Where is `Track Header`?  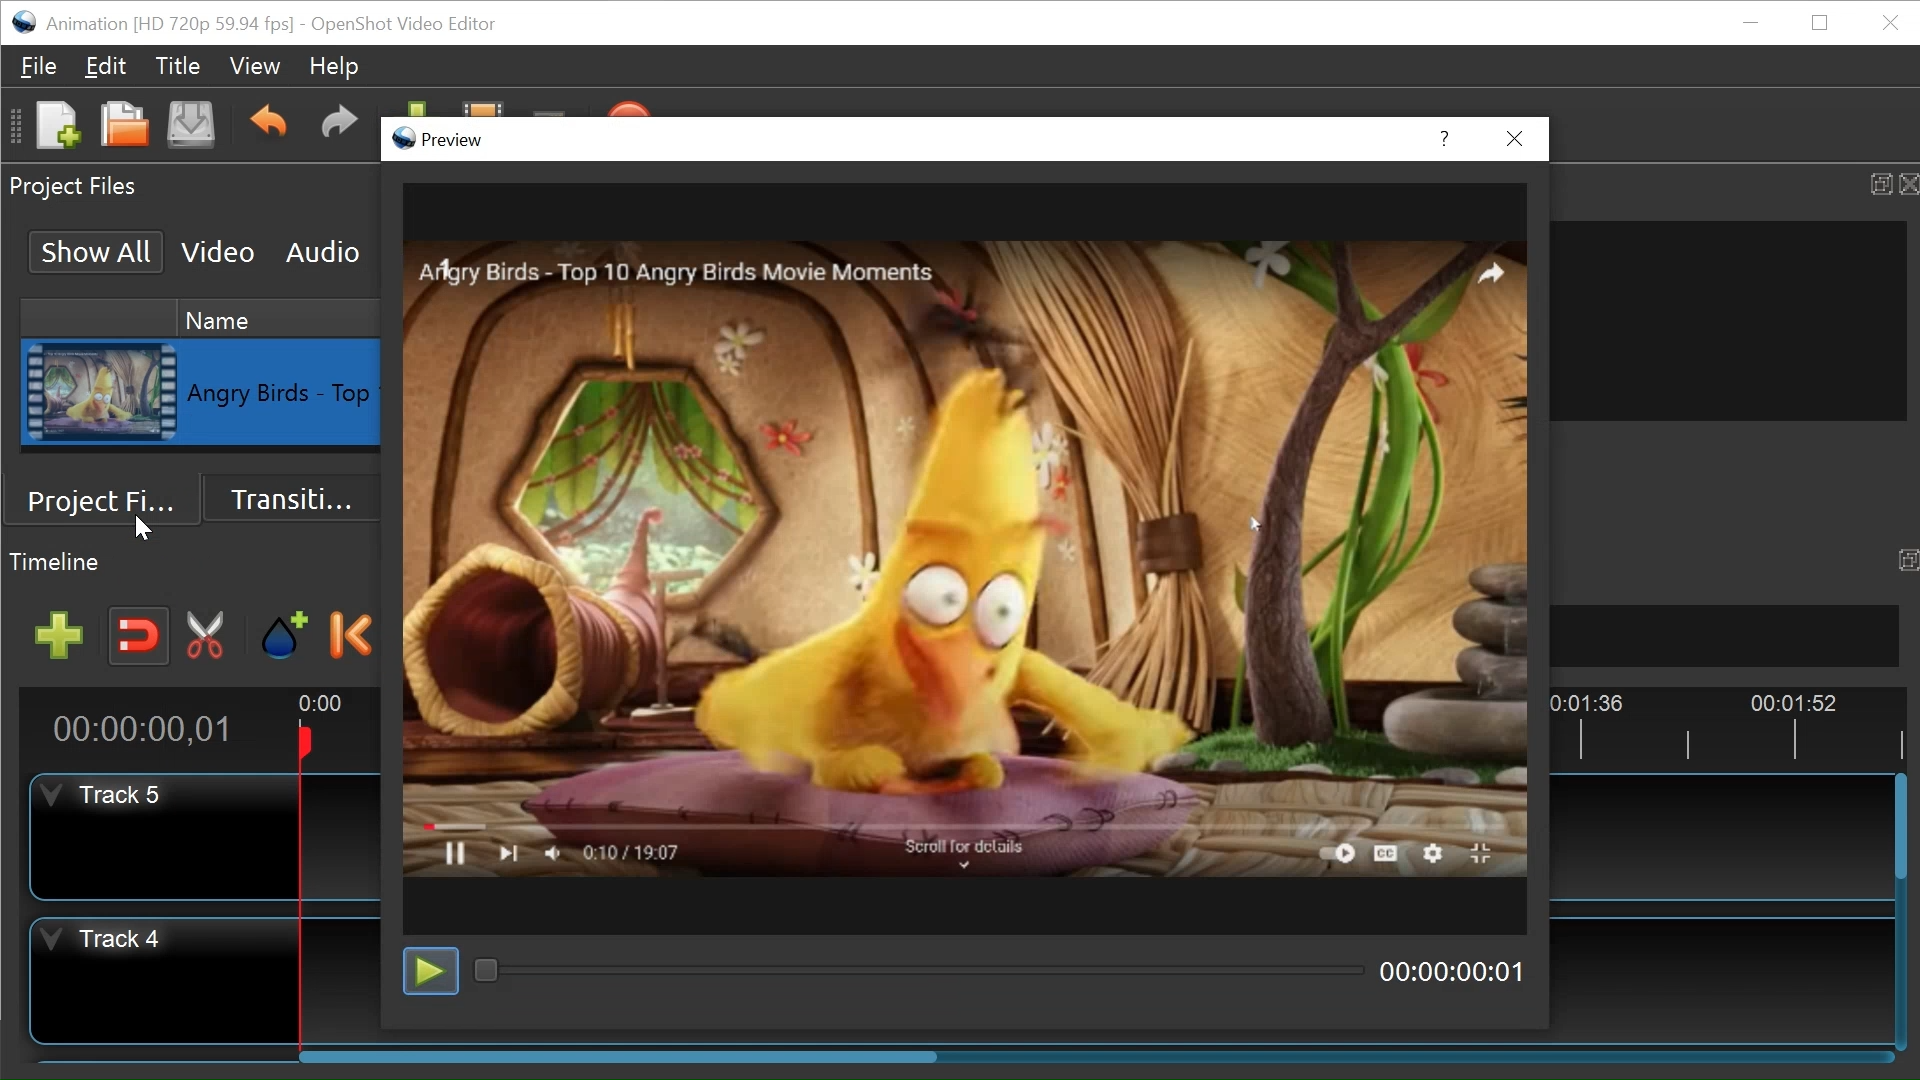 Track Header is located at coordinates (165, 839).